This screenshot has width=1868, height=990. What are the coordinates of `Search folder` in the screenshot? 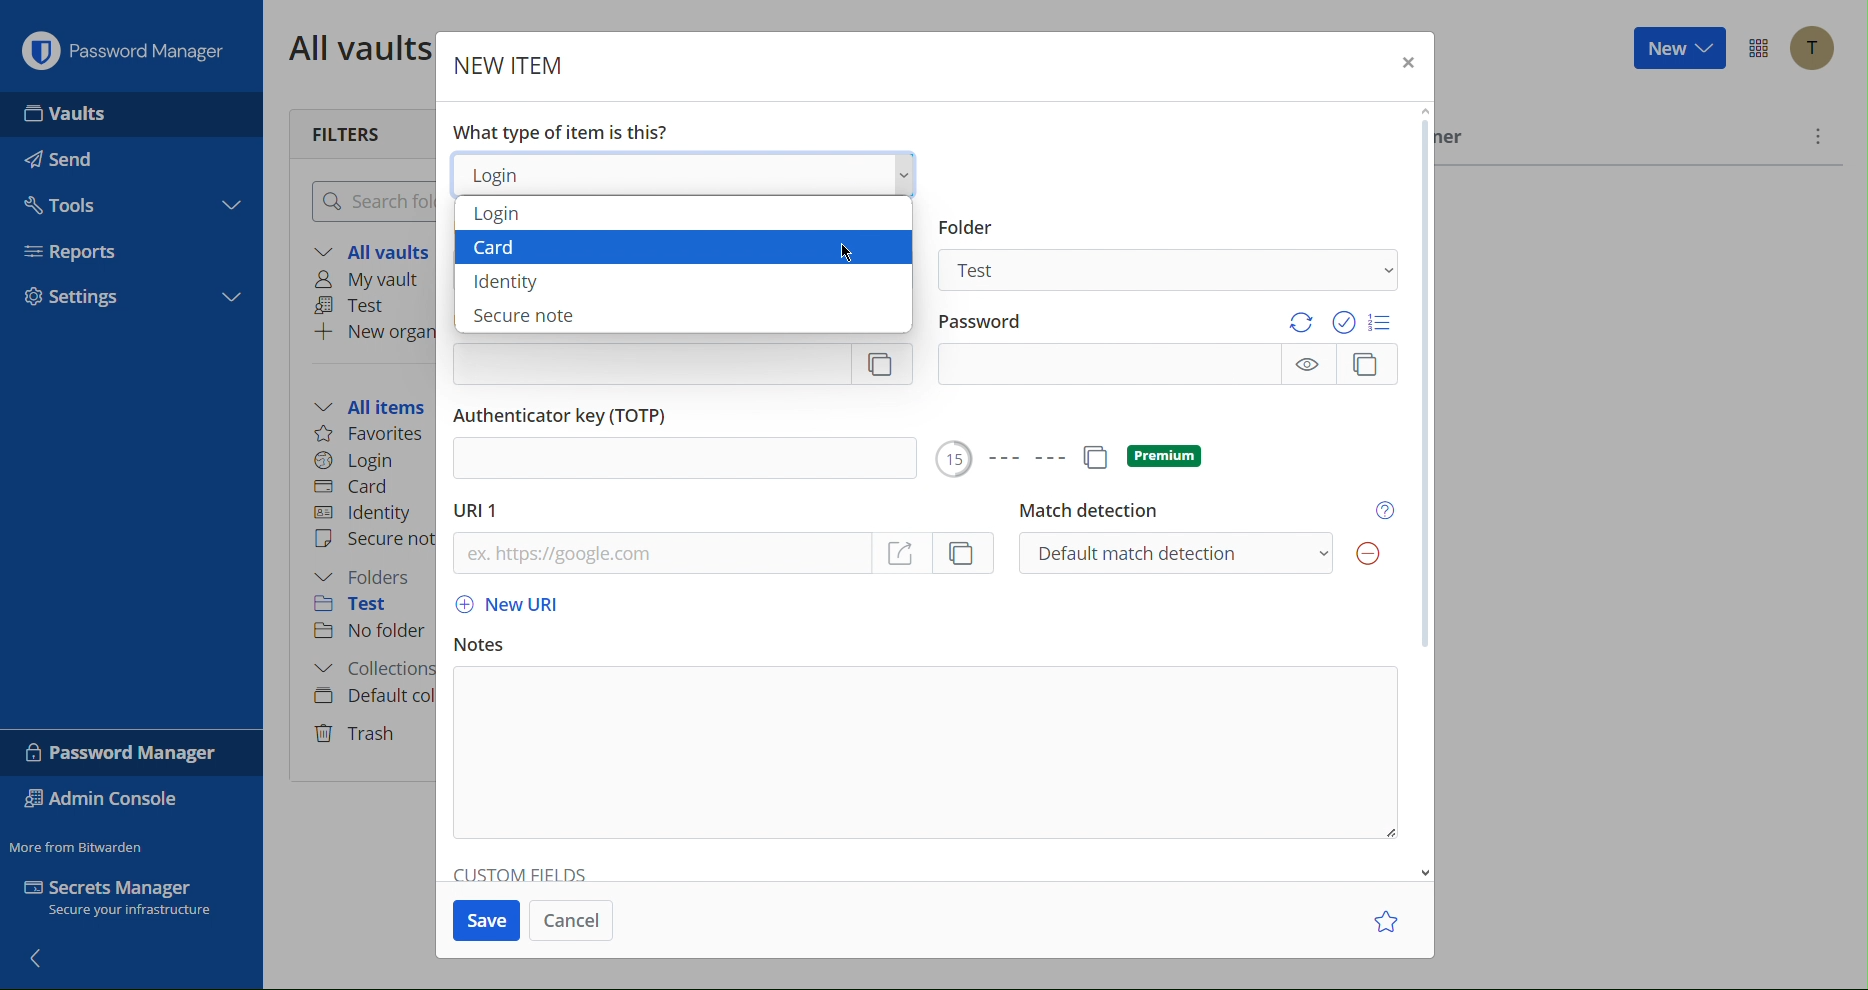 It's located at (374, 200).